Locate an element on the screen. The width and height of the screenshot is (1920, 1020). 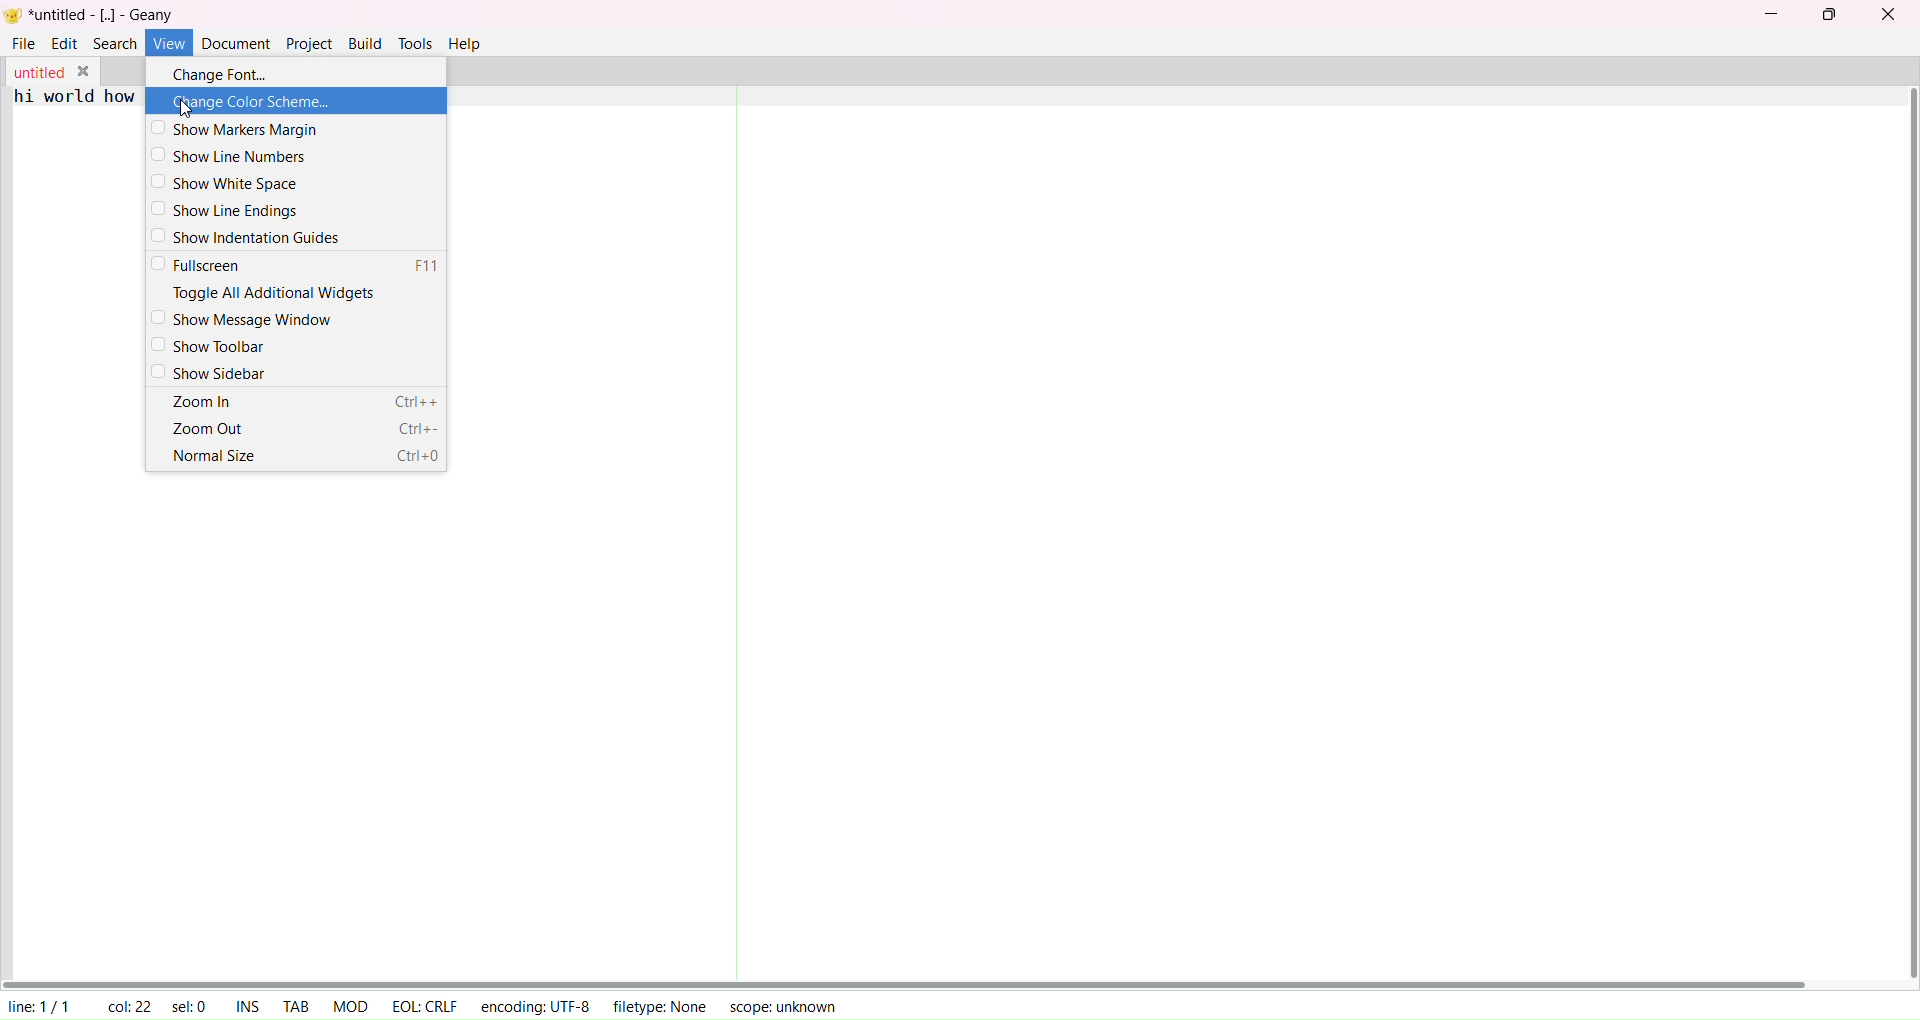
tab name is located at coordinates (37, 71).